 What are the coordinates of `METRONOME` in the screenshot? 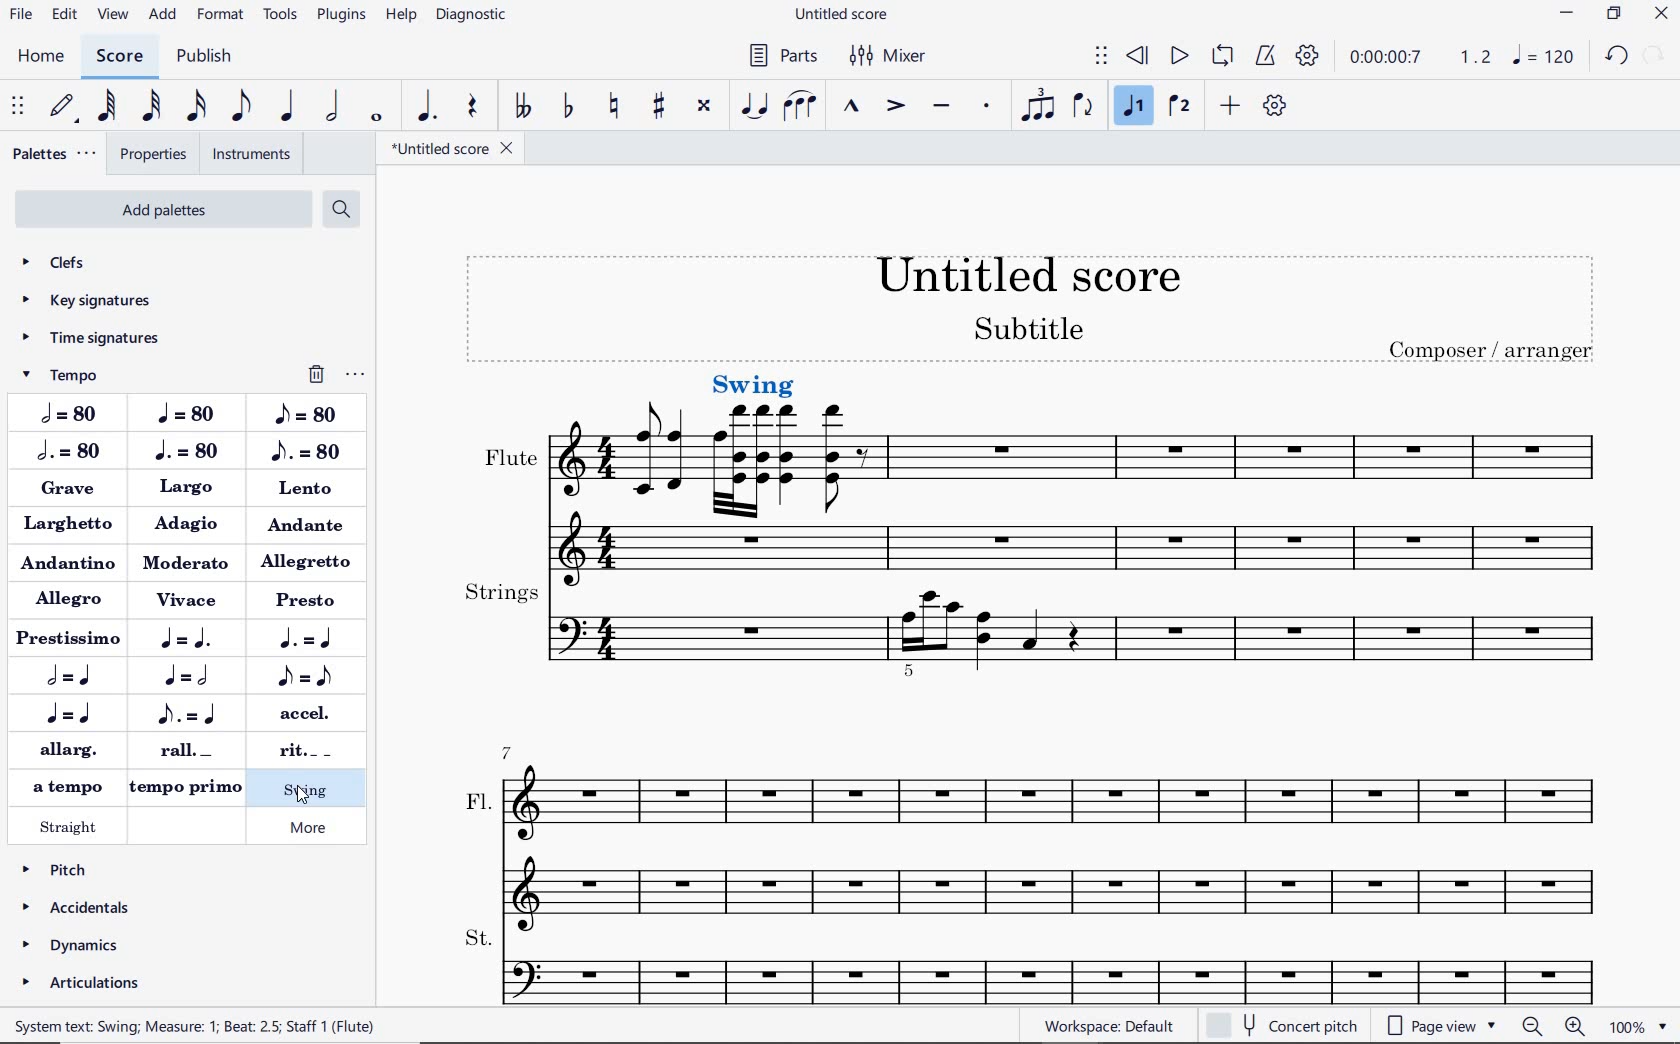 It's located at (1267, 55).